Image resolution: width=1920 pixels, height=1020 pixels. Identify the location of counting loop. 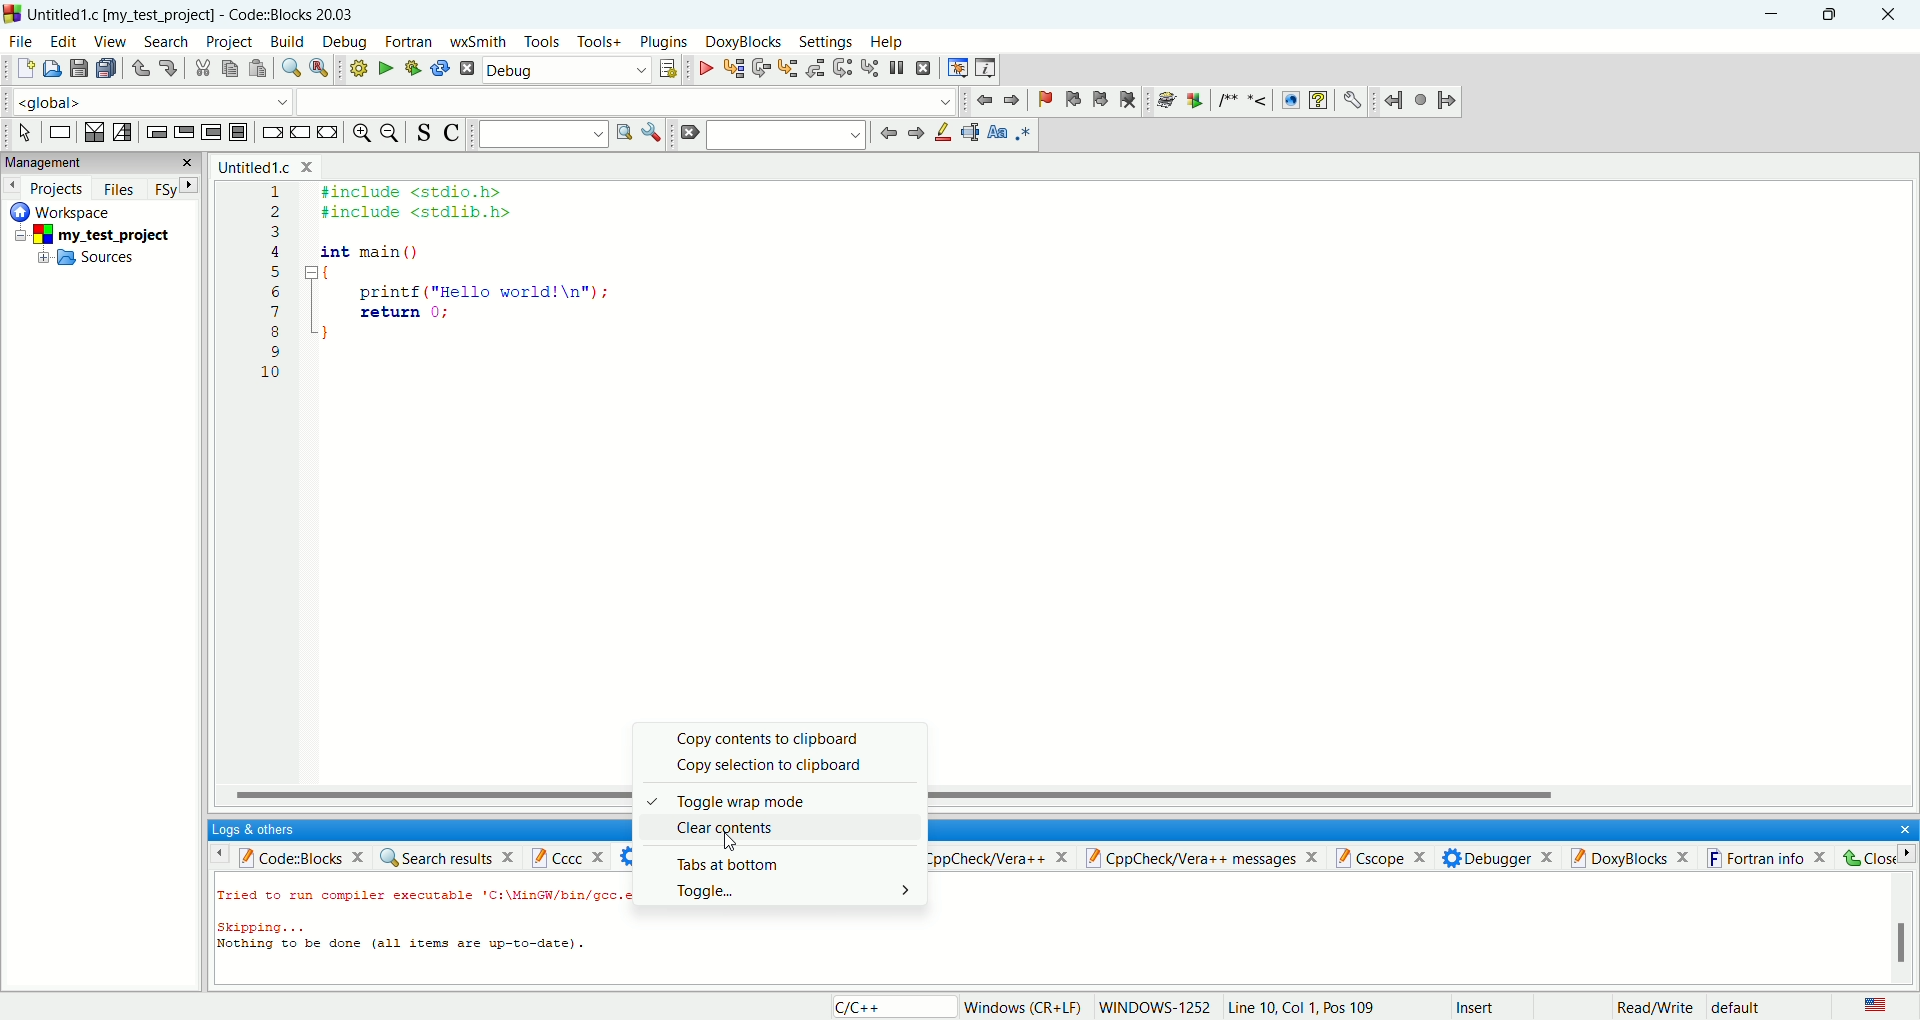
(214, 133).